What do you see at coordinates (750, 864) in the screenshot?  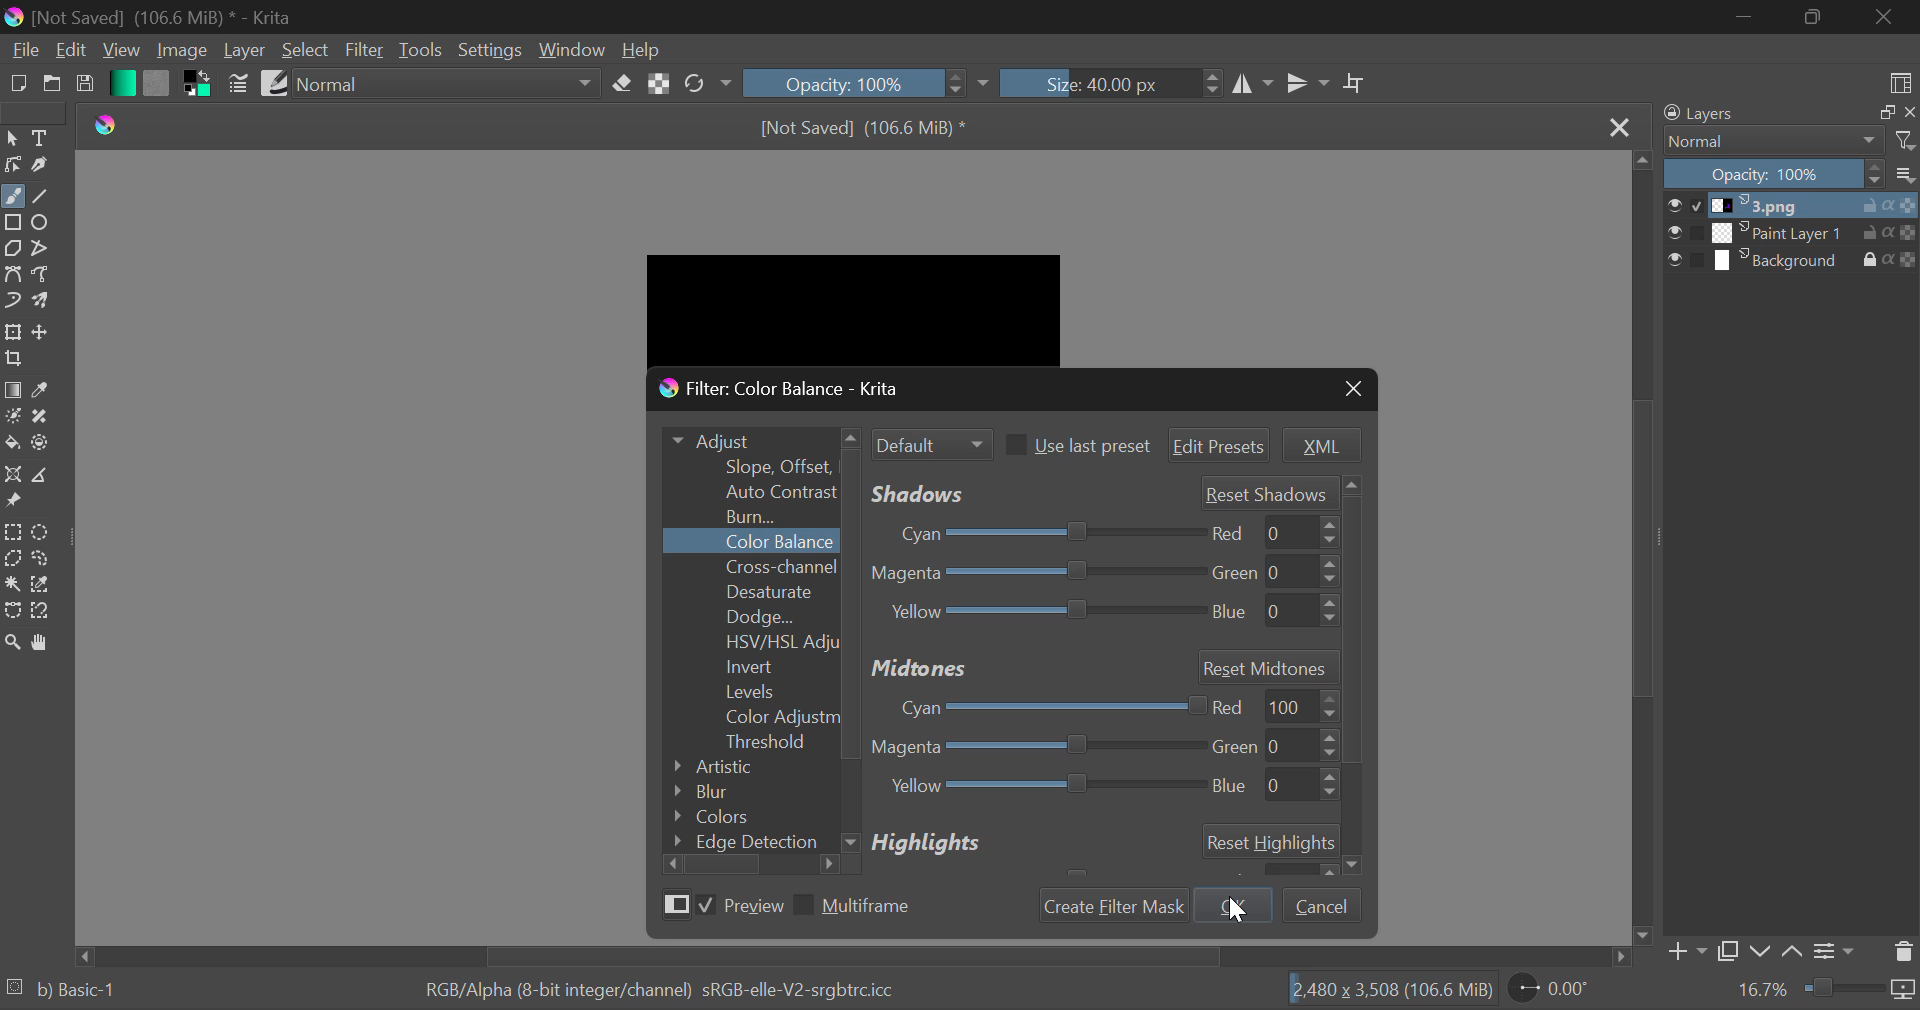 I see `Scroll Bar` at bounding box center [750, 864].